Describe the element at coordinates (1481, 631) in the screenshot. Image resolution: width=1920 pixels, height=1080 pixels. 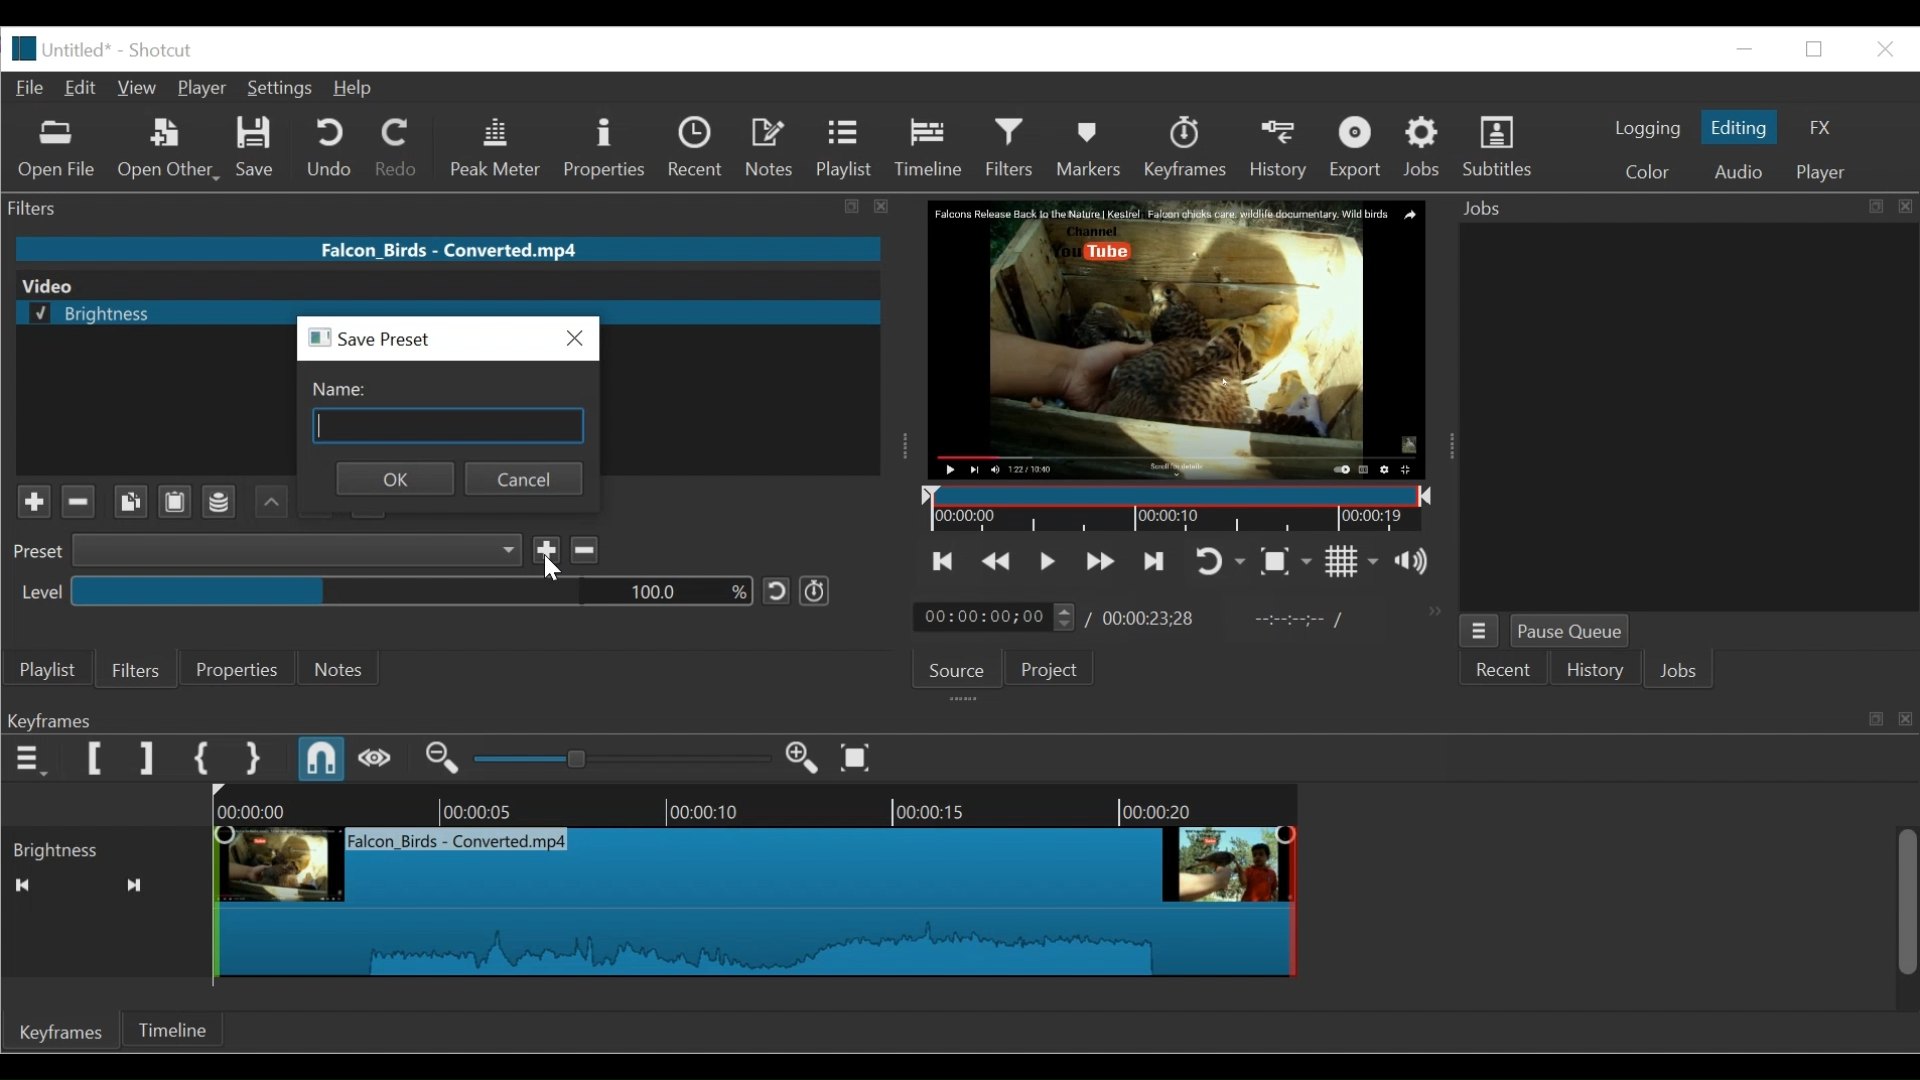
I see `Jobs Menu` at that location.